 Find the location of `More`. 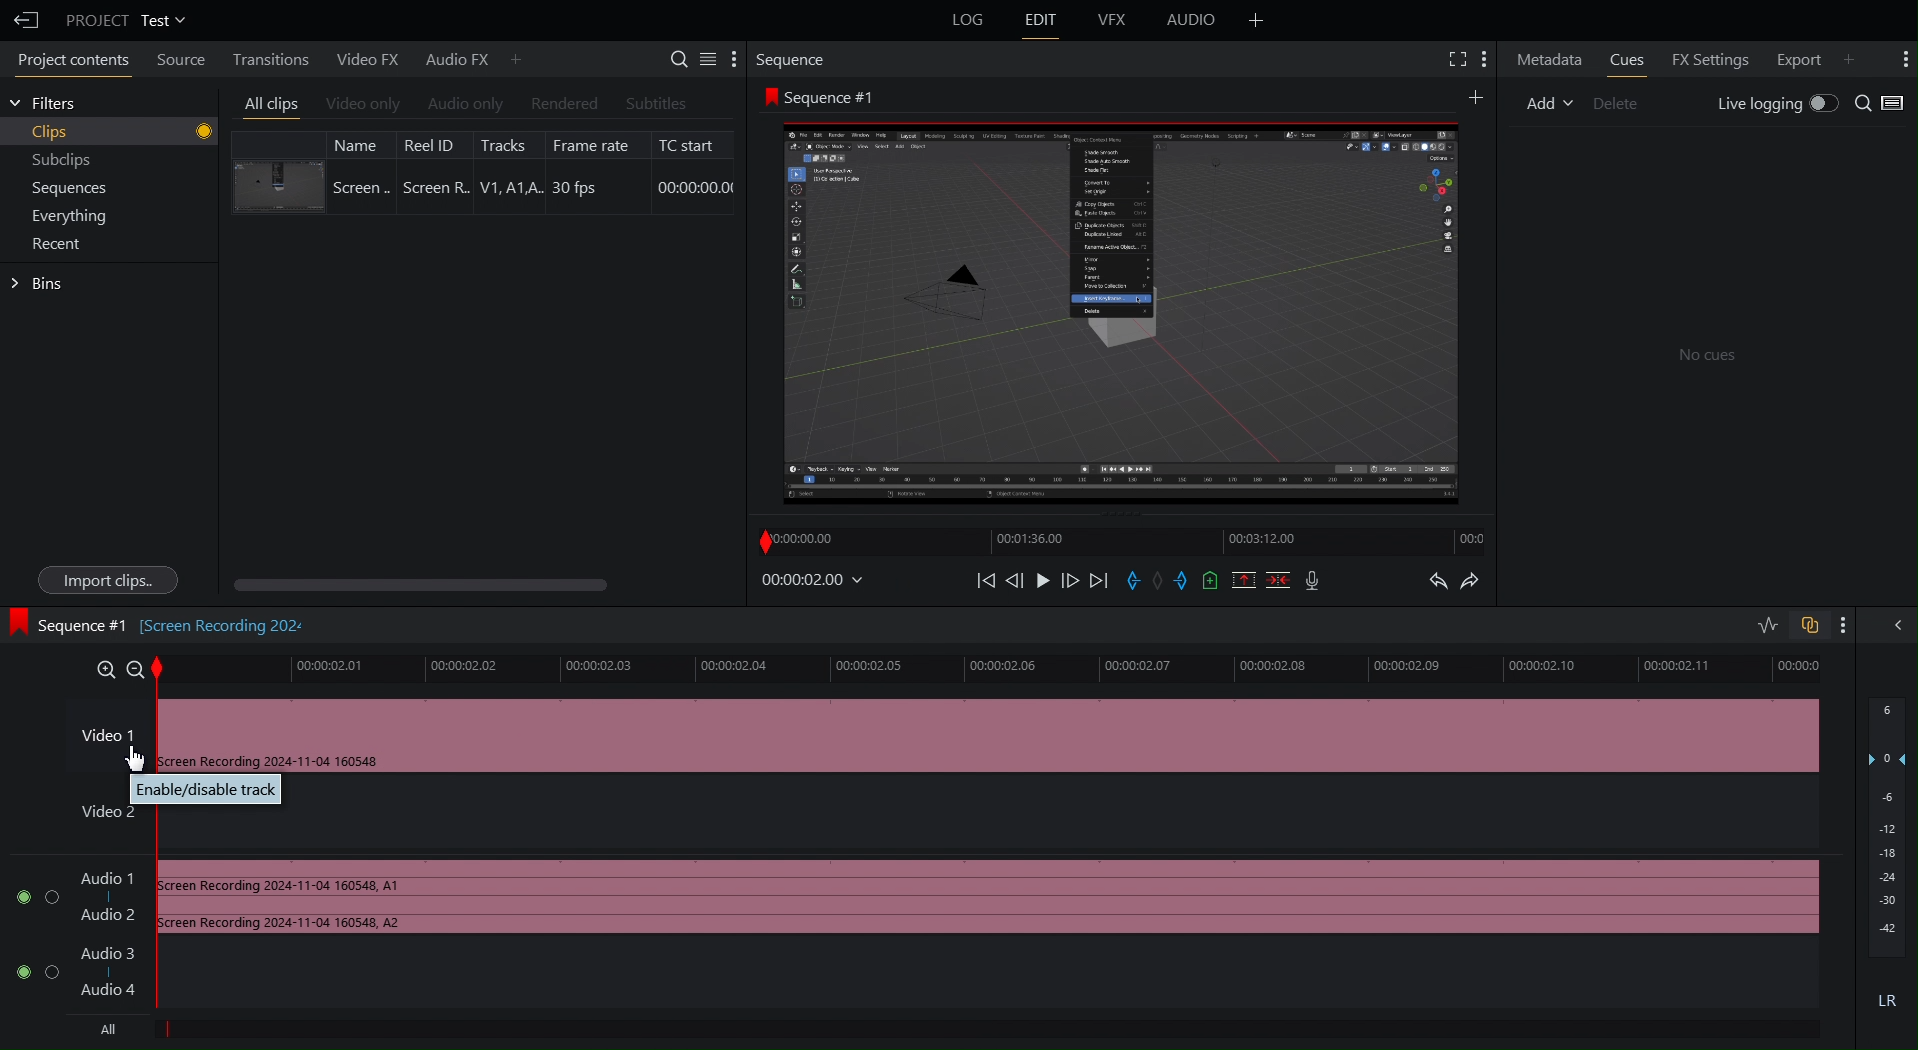

More is located at coordinates (1472, 97).